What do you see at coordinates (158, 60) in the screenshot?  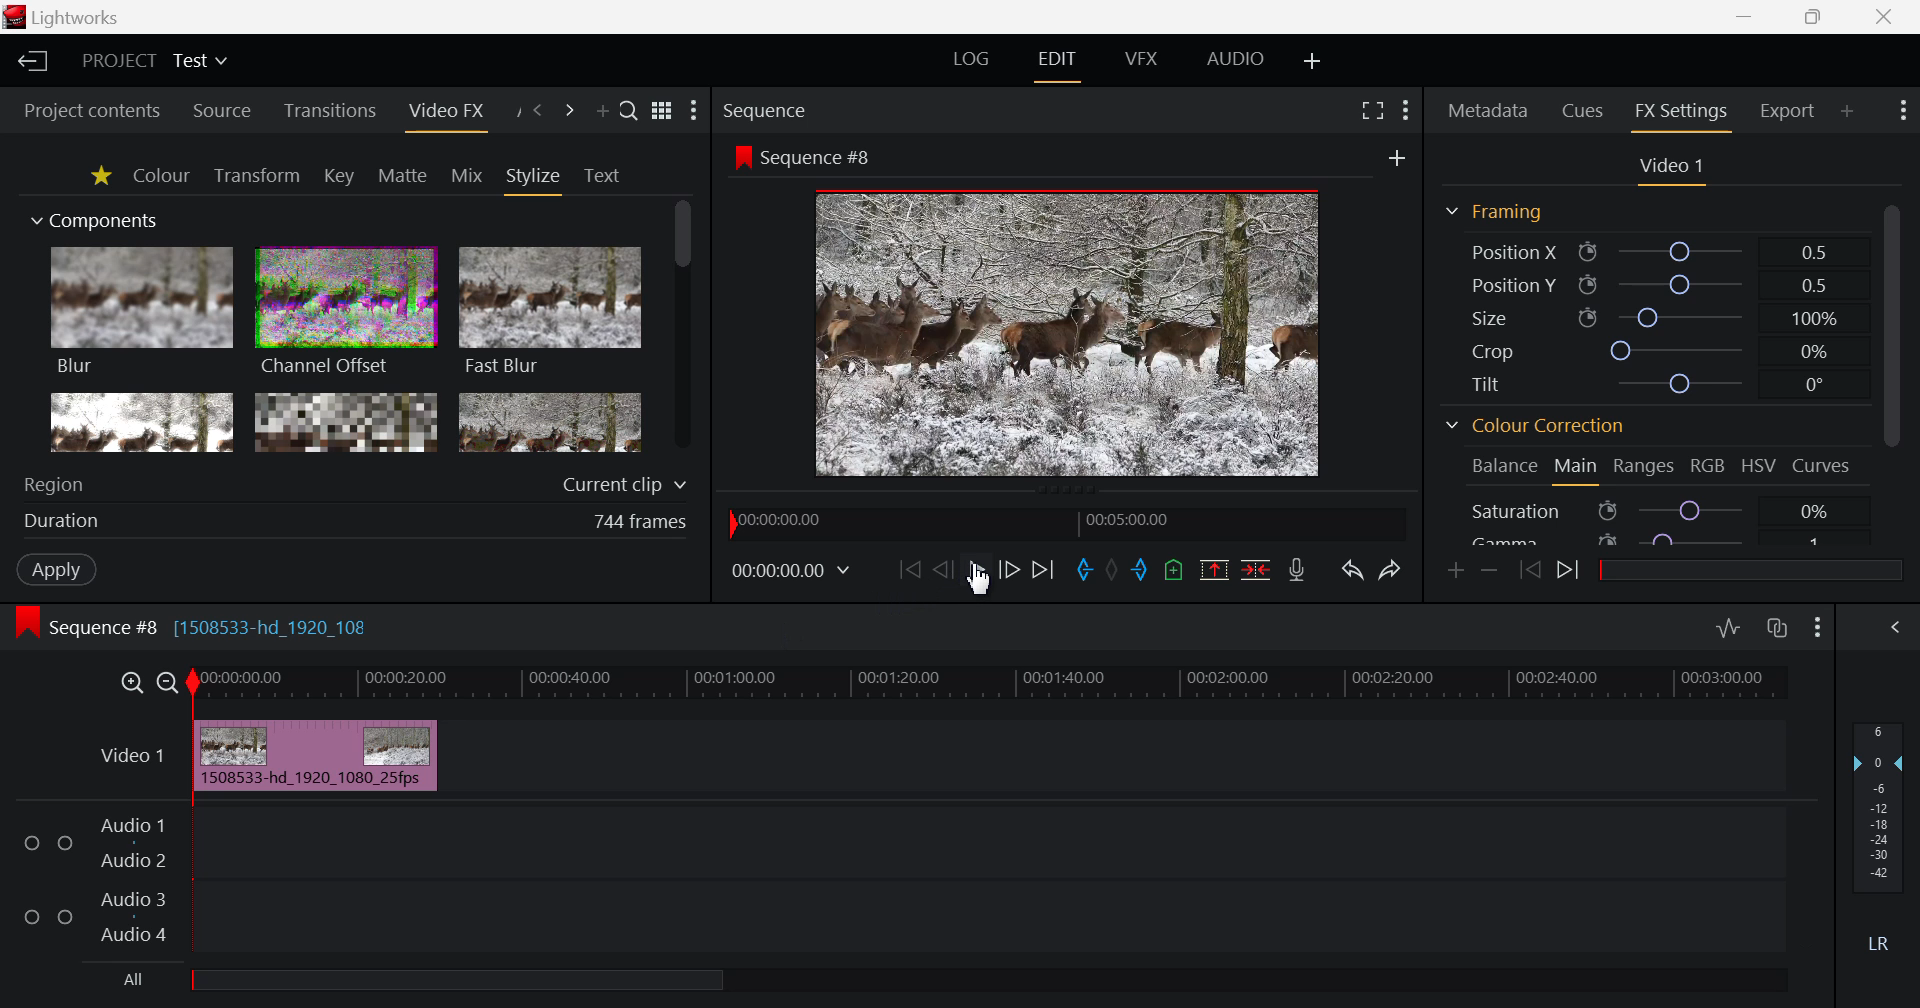 I see `Project Title` at bounding box center [158, 60].